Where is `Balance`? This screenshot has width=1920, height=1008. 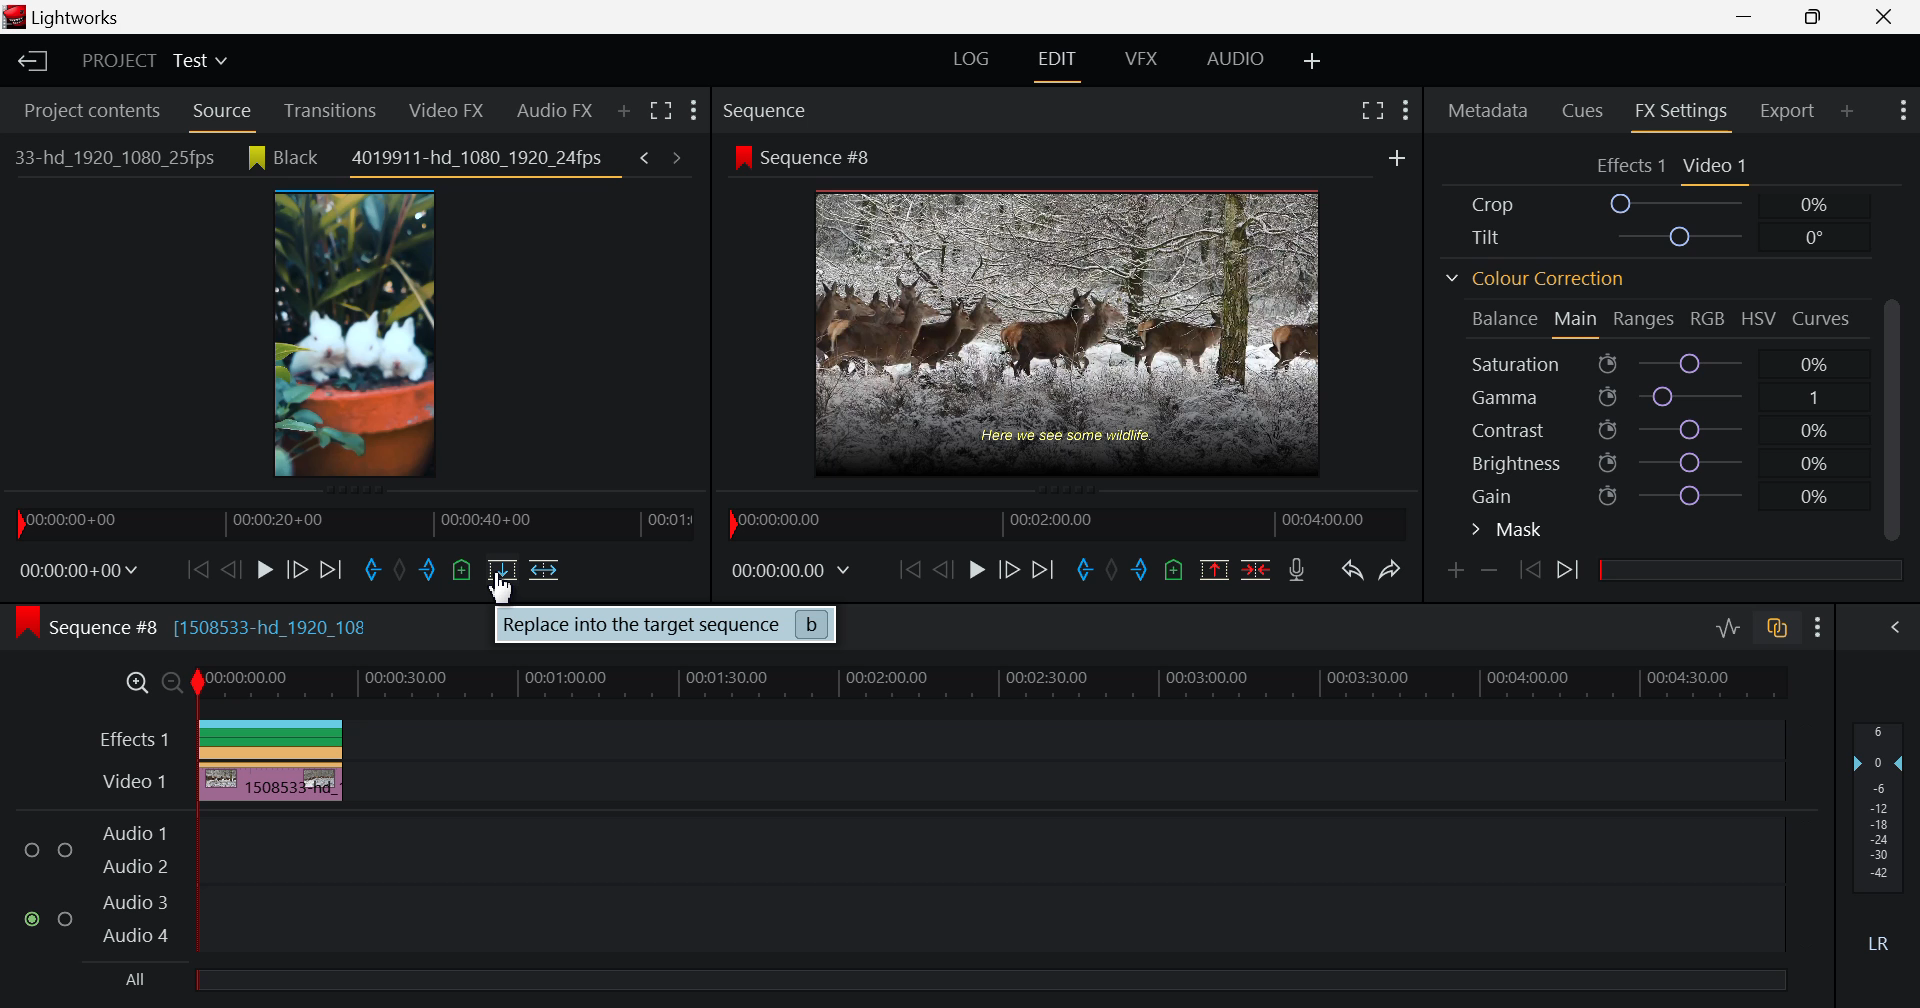
Balance is located at coordinates (1502, 317).